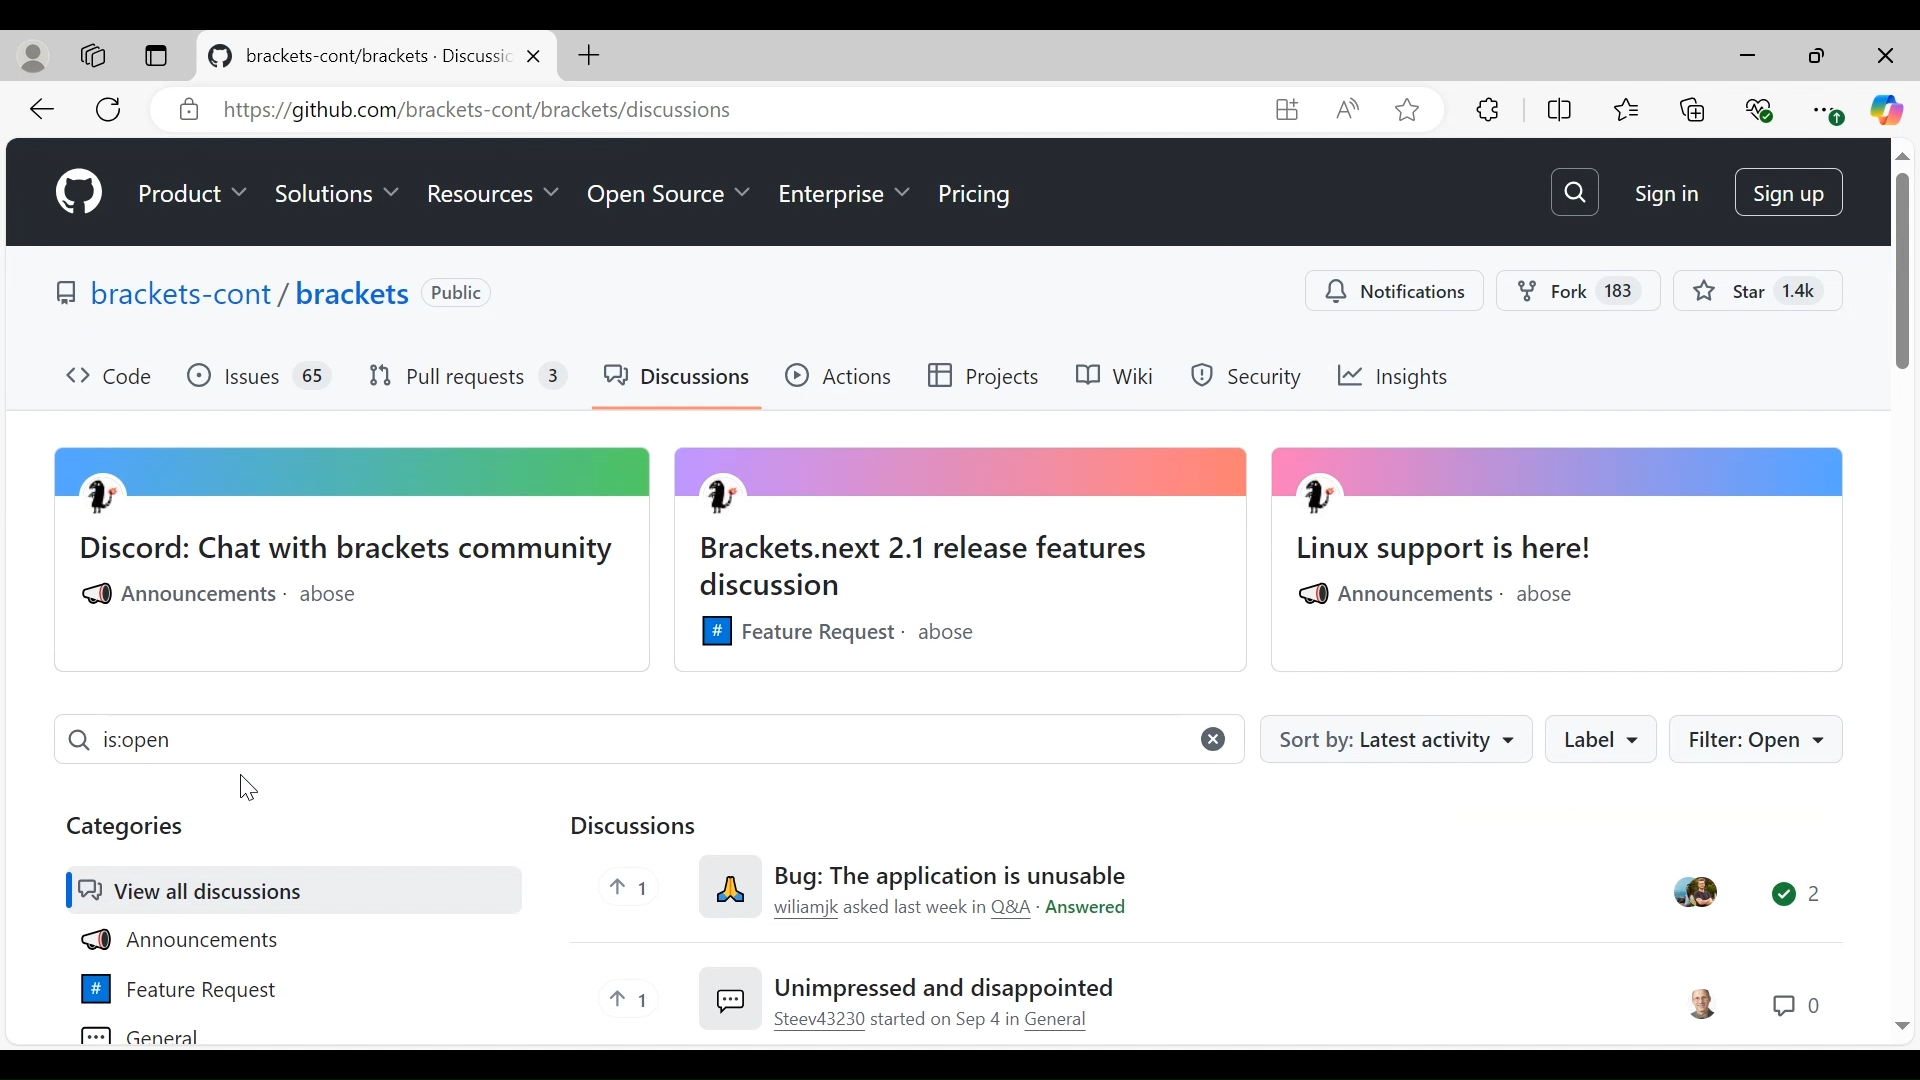 This screenshot has width=1920, height=1080. What do you see at coordinates (195, 195) in the screenshot?
I see `Products` at bounding box center [195, 195].